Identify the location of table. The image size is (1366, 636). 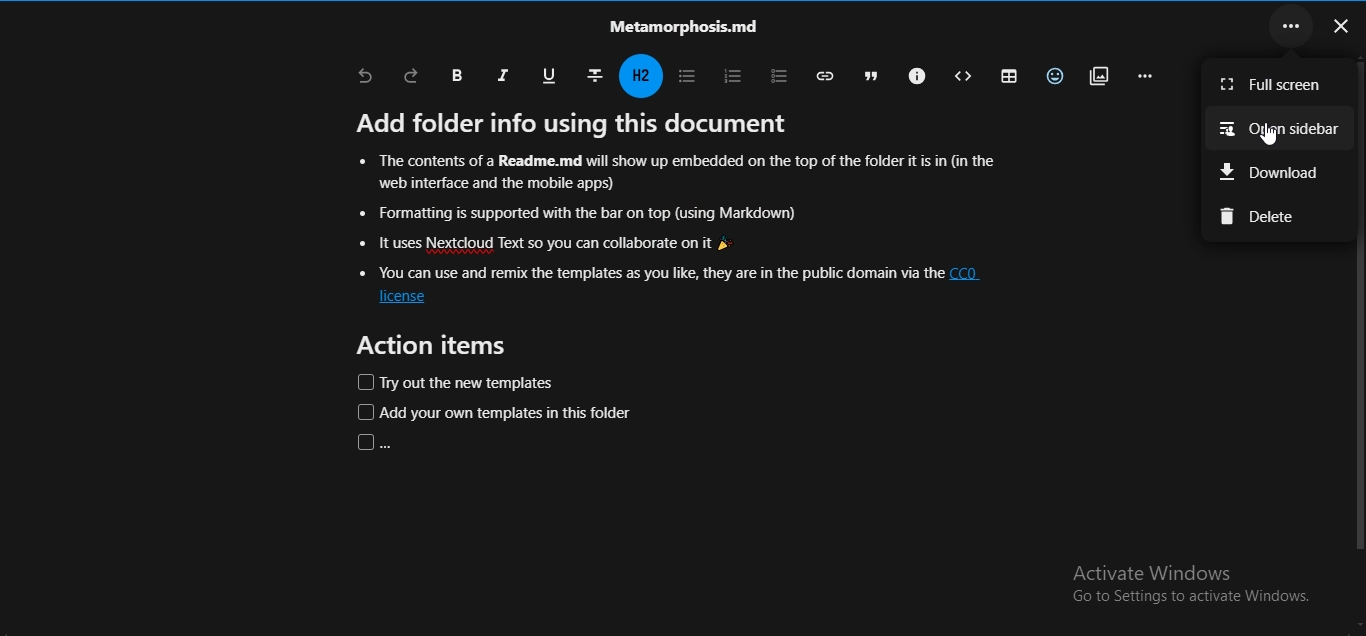
(1005, 76).